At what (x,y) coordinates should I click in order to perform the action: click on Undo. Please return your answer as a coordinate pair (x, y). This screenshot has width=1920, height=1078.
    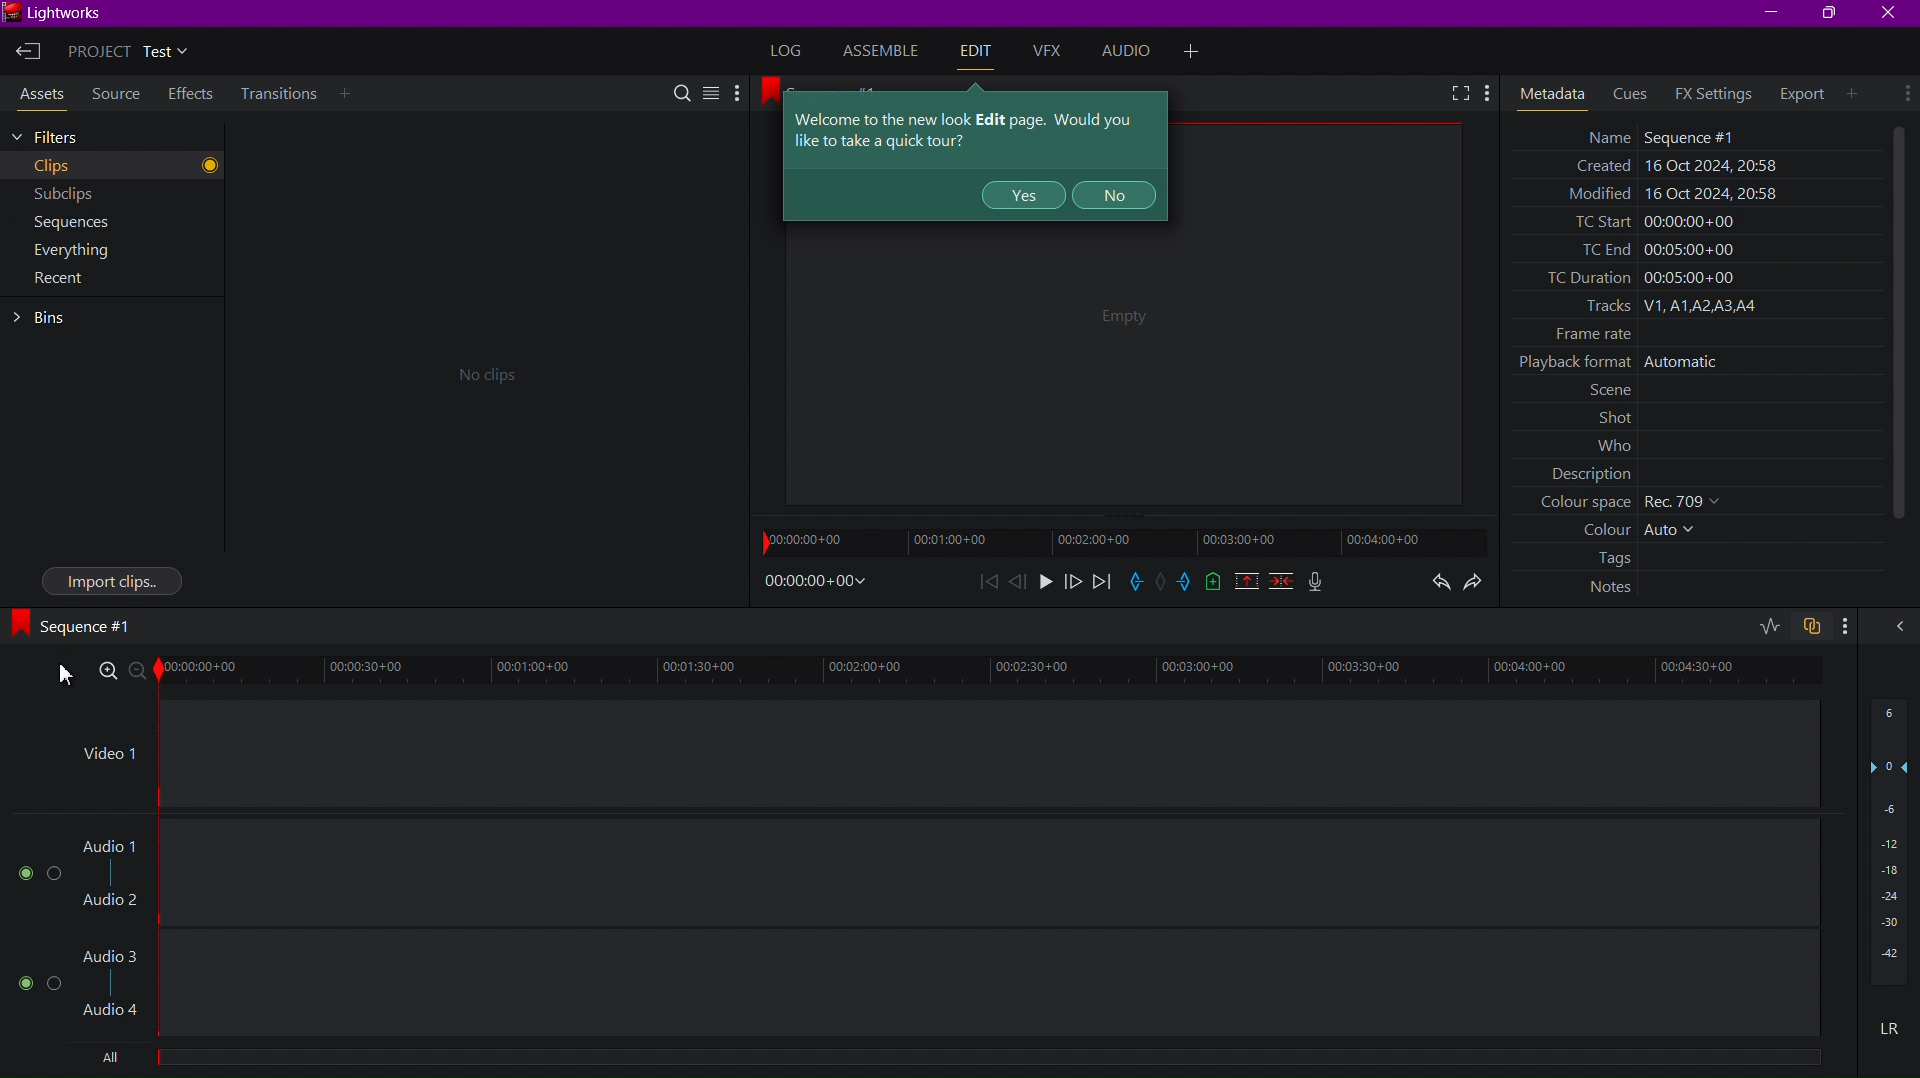
    Looking at the image, I should click on (1436, 585).